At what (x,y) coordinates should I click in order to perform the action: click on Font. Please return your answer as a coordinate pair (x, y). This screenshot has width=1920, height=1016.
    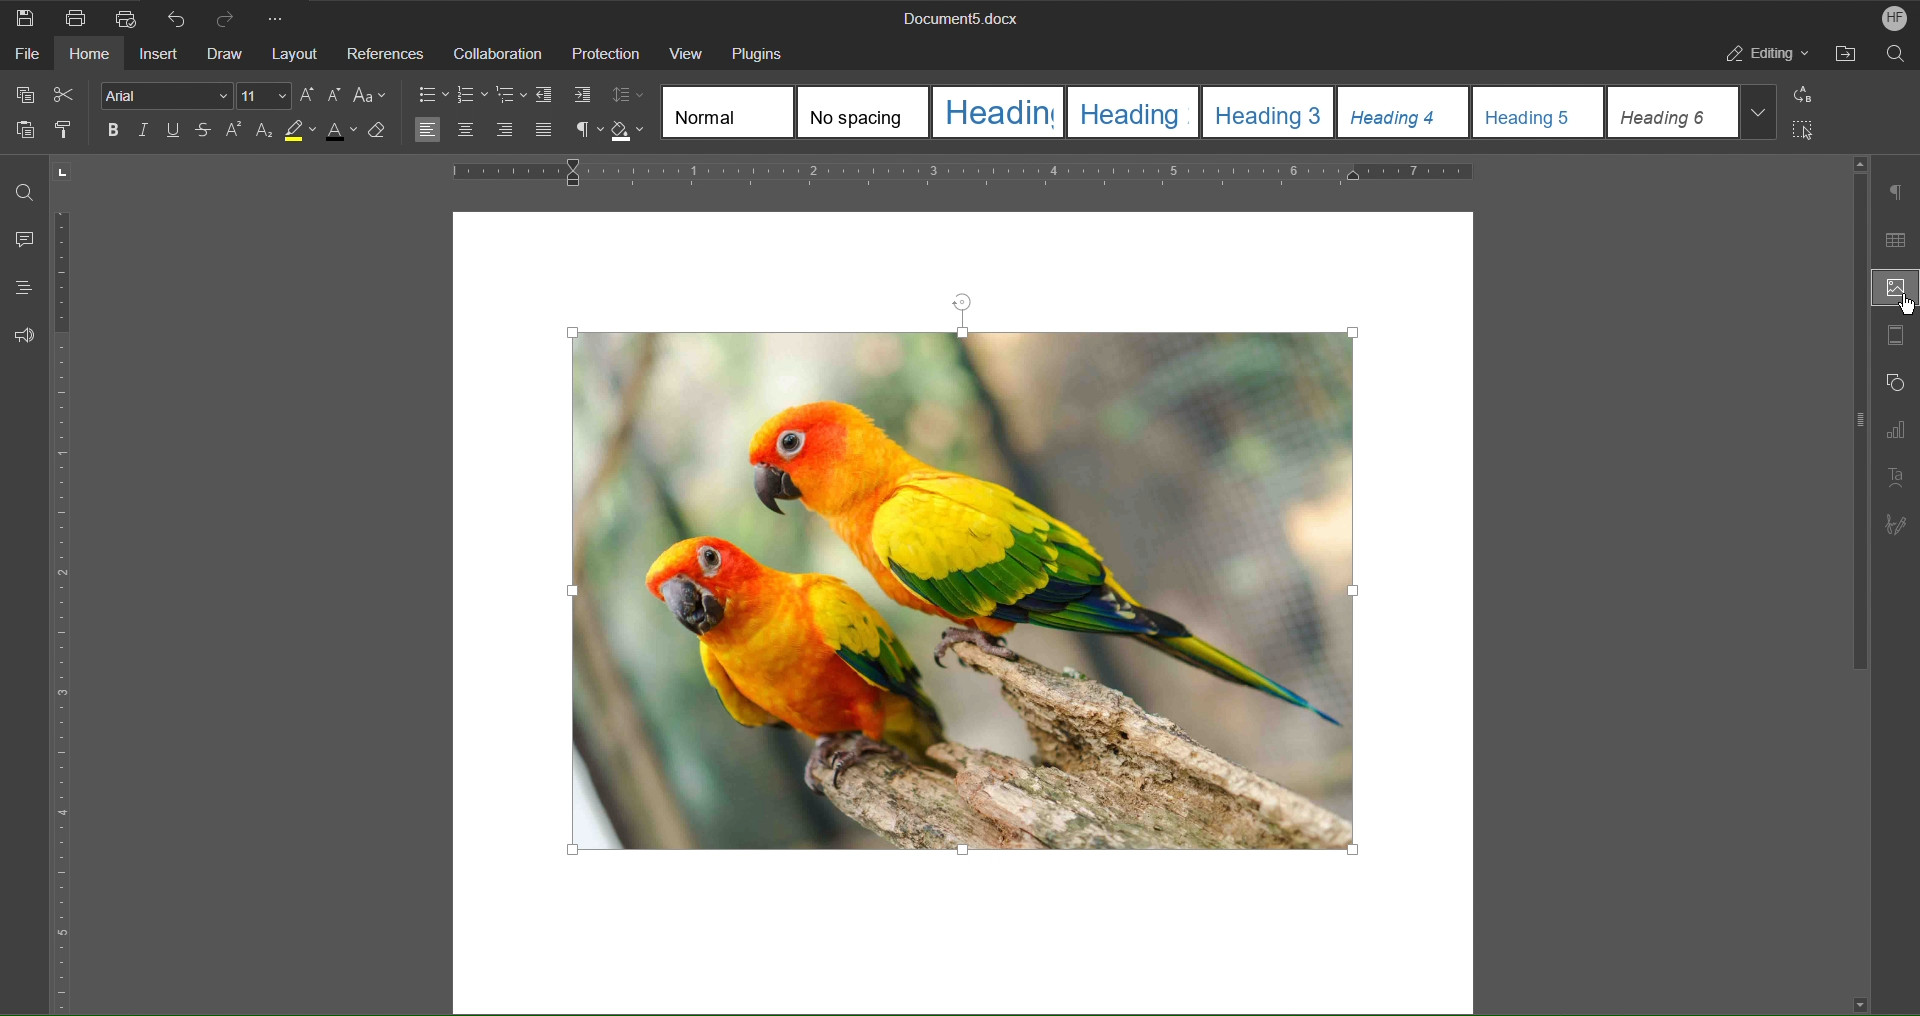
    Looking at the image, I should click on (161, 95).